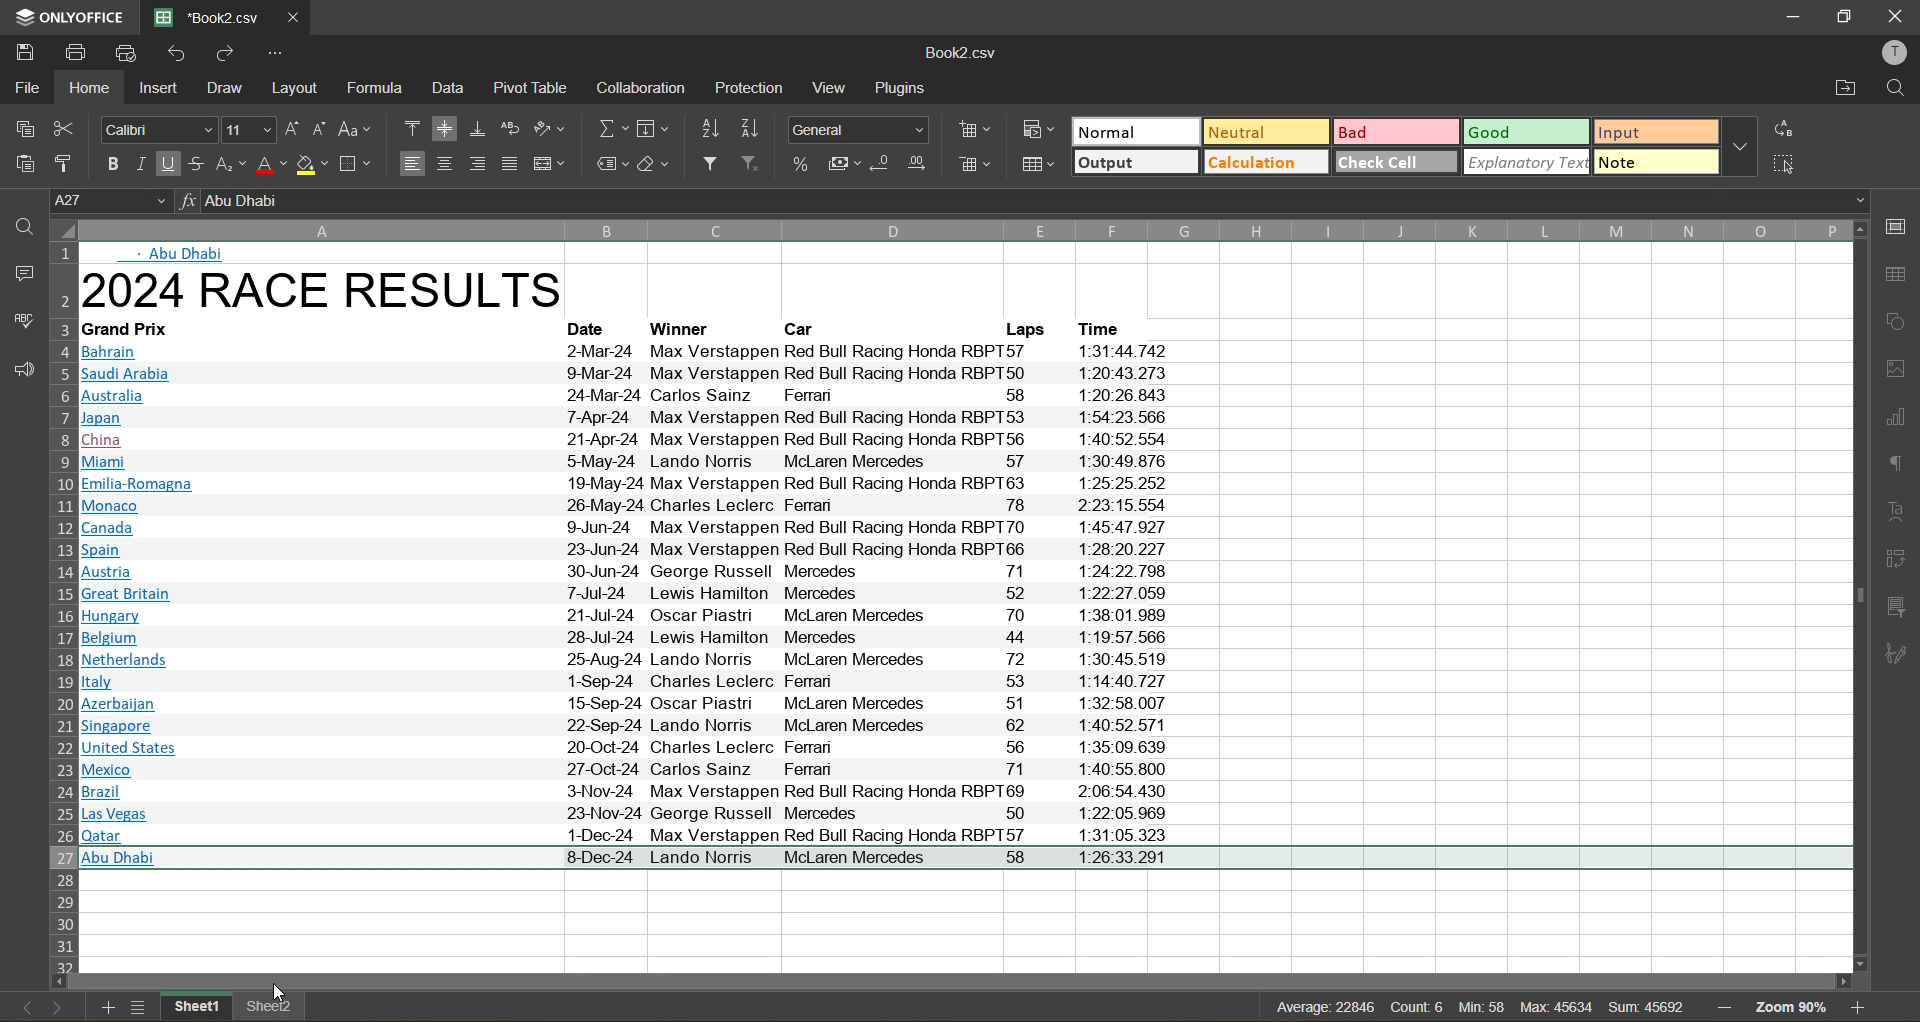 The image size is (1920, 1022). What do you see at coordinates (1529, 163) in the screenshot?
I see `explanatory text` at bounding box center [1529, 163].